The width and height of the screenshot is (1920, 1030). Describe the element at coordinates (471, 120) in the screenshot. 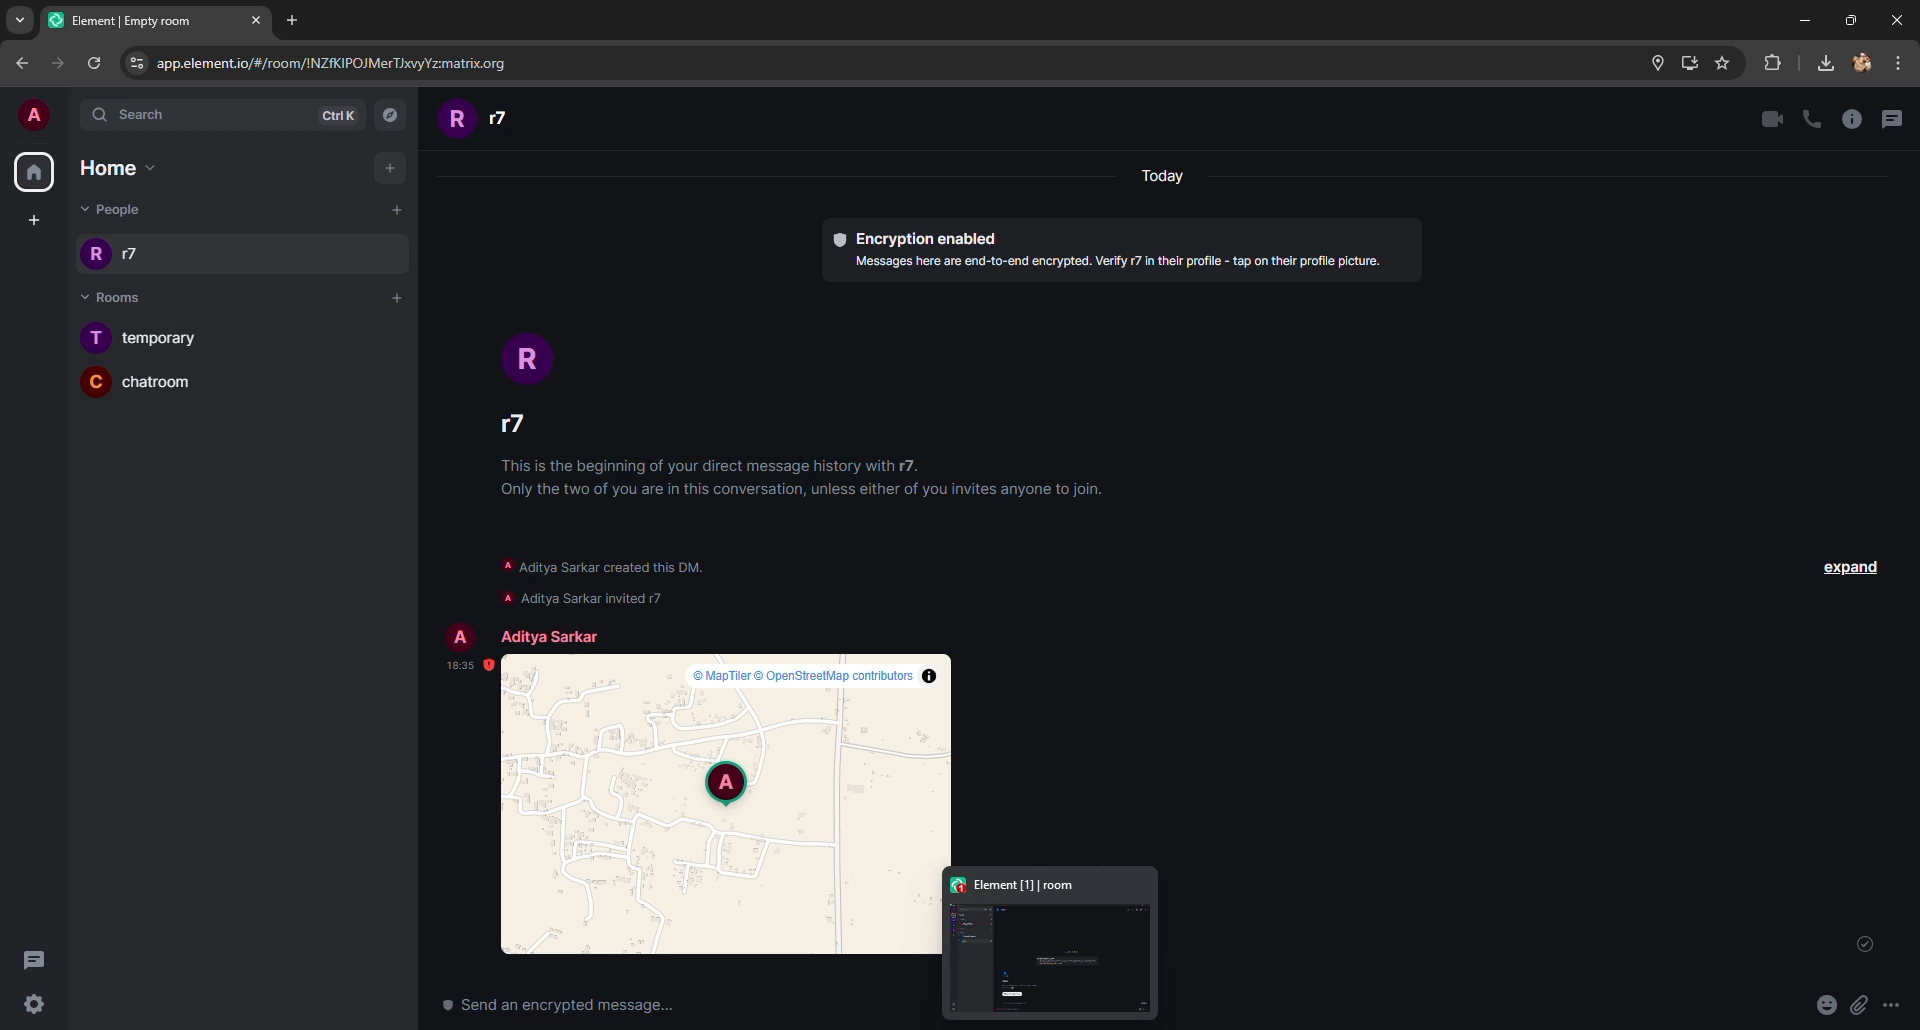

I see `account` at that location.